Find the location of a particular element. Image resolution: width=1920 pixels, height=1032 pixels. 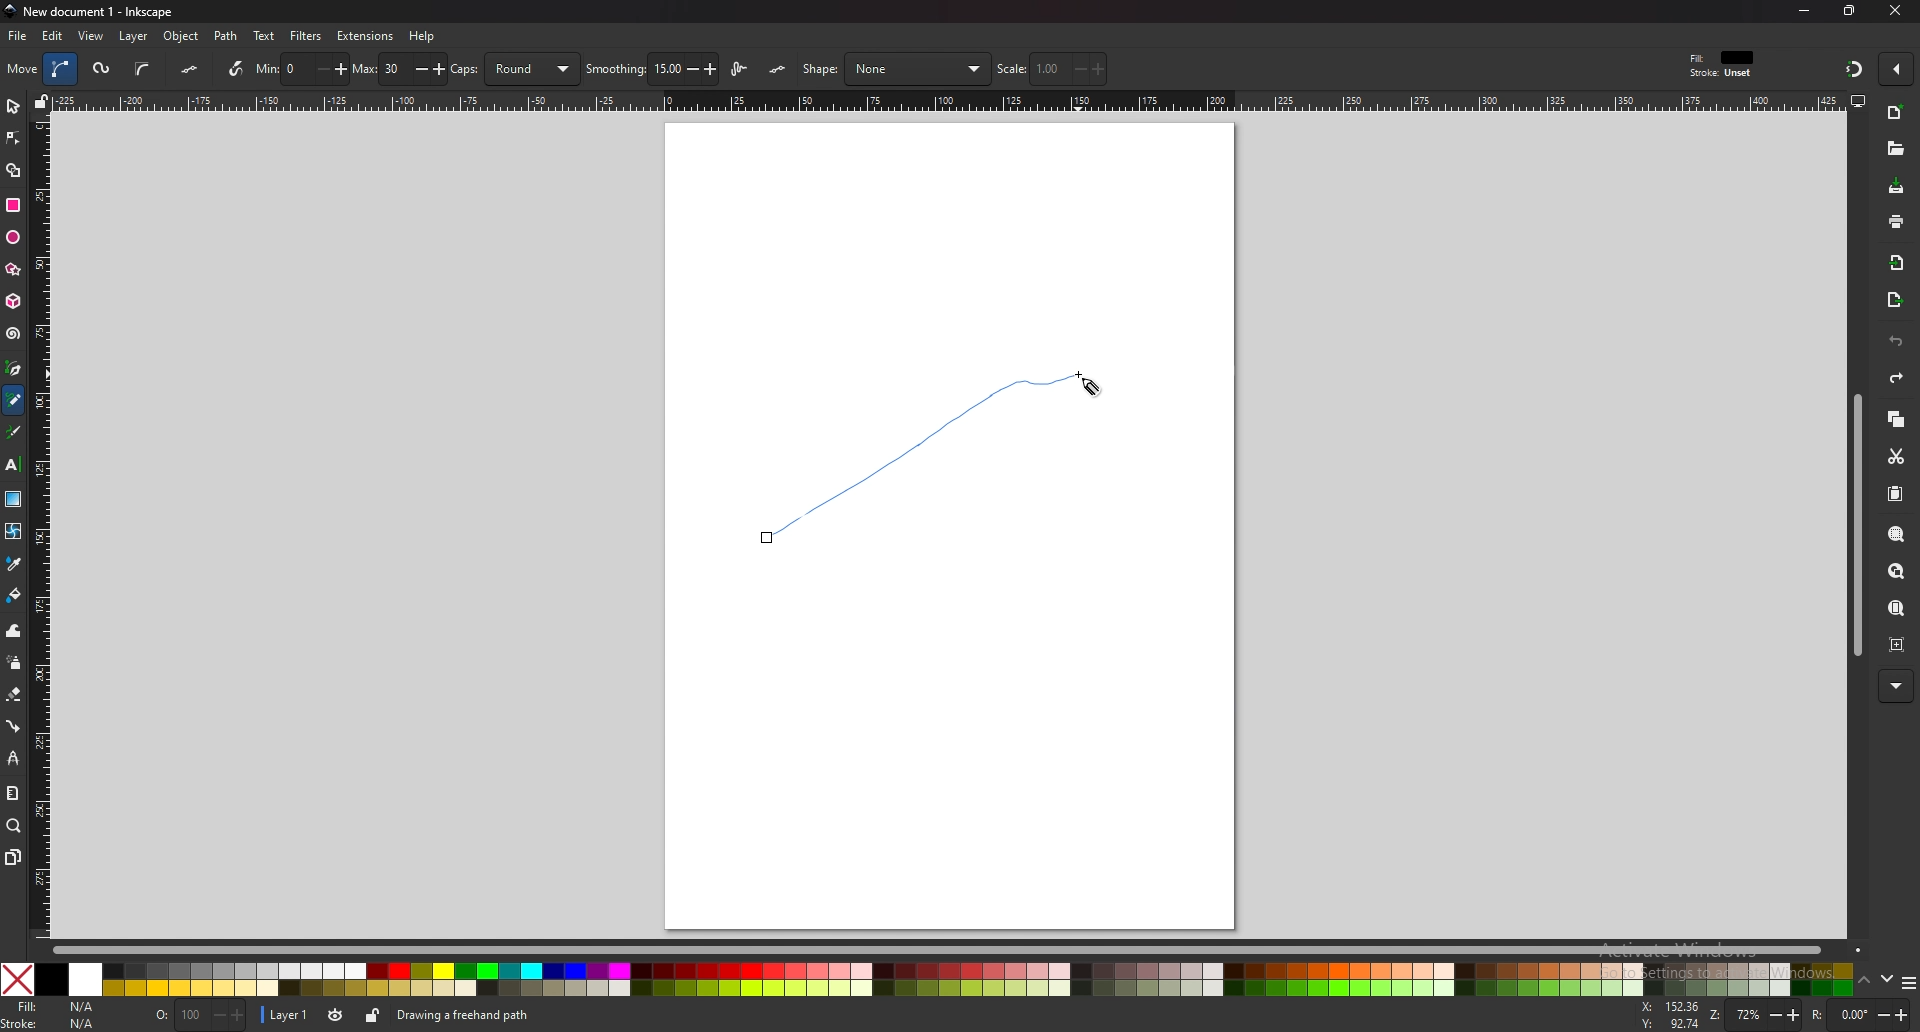

ellipse is located at coordinates (14, 237).